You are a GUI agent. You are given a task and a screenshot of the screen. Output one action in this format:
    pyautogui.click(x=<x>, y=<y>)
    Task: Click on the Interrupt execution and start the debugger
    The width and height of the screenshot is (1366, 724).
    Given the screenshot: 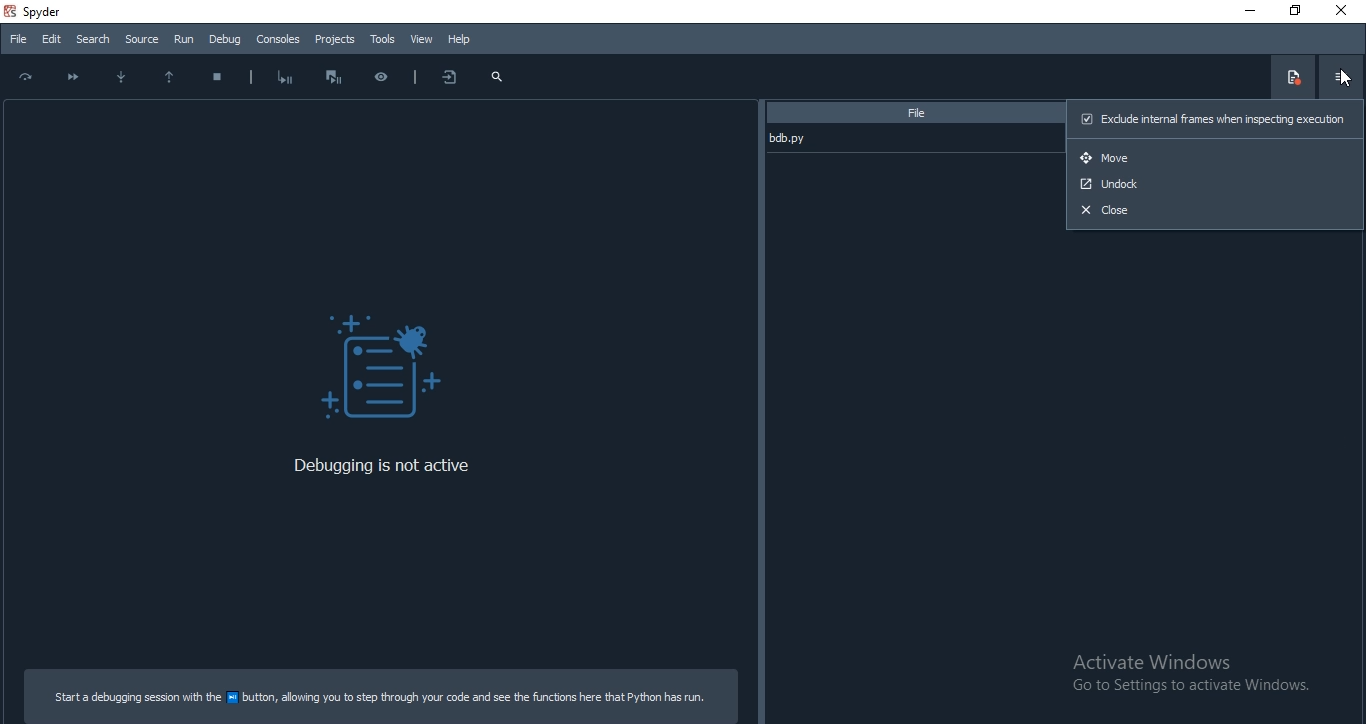 What is the action you would take?
    pyautogui.click(x=333, y=78)
    